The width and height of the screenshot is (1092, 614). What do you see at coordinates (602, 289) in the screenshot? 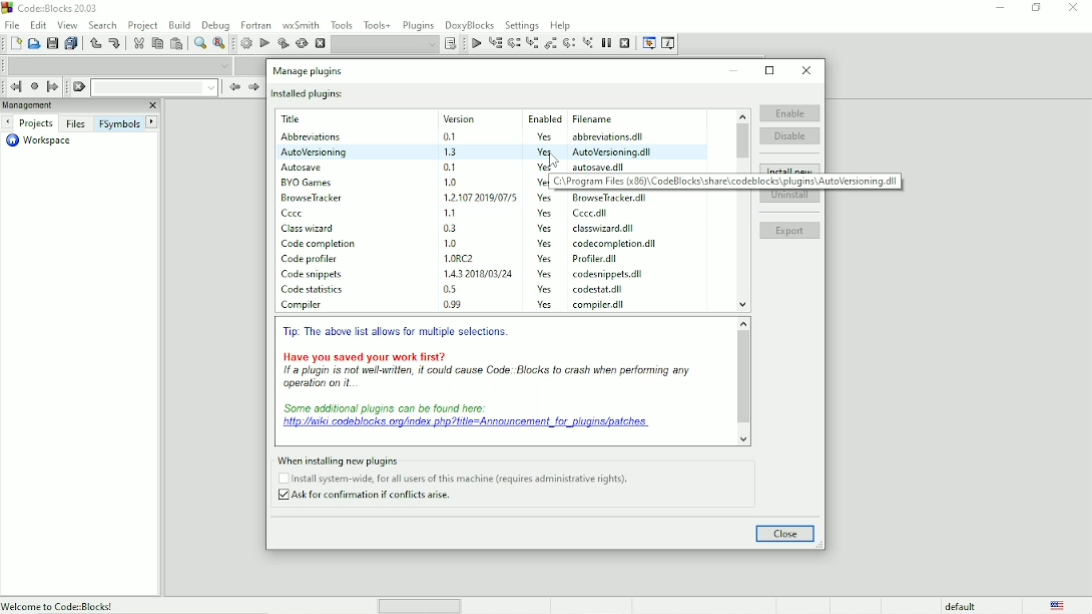
I see `codestat.dll` at bounding box center [602, 289].